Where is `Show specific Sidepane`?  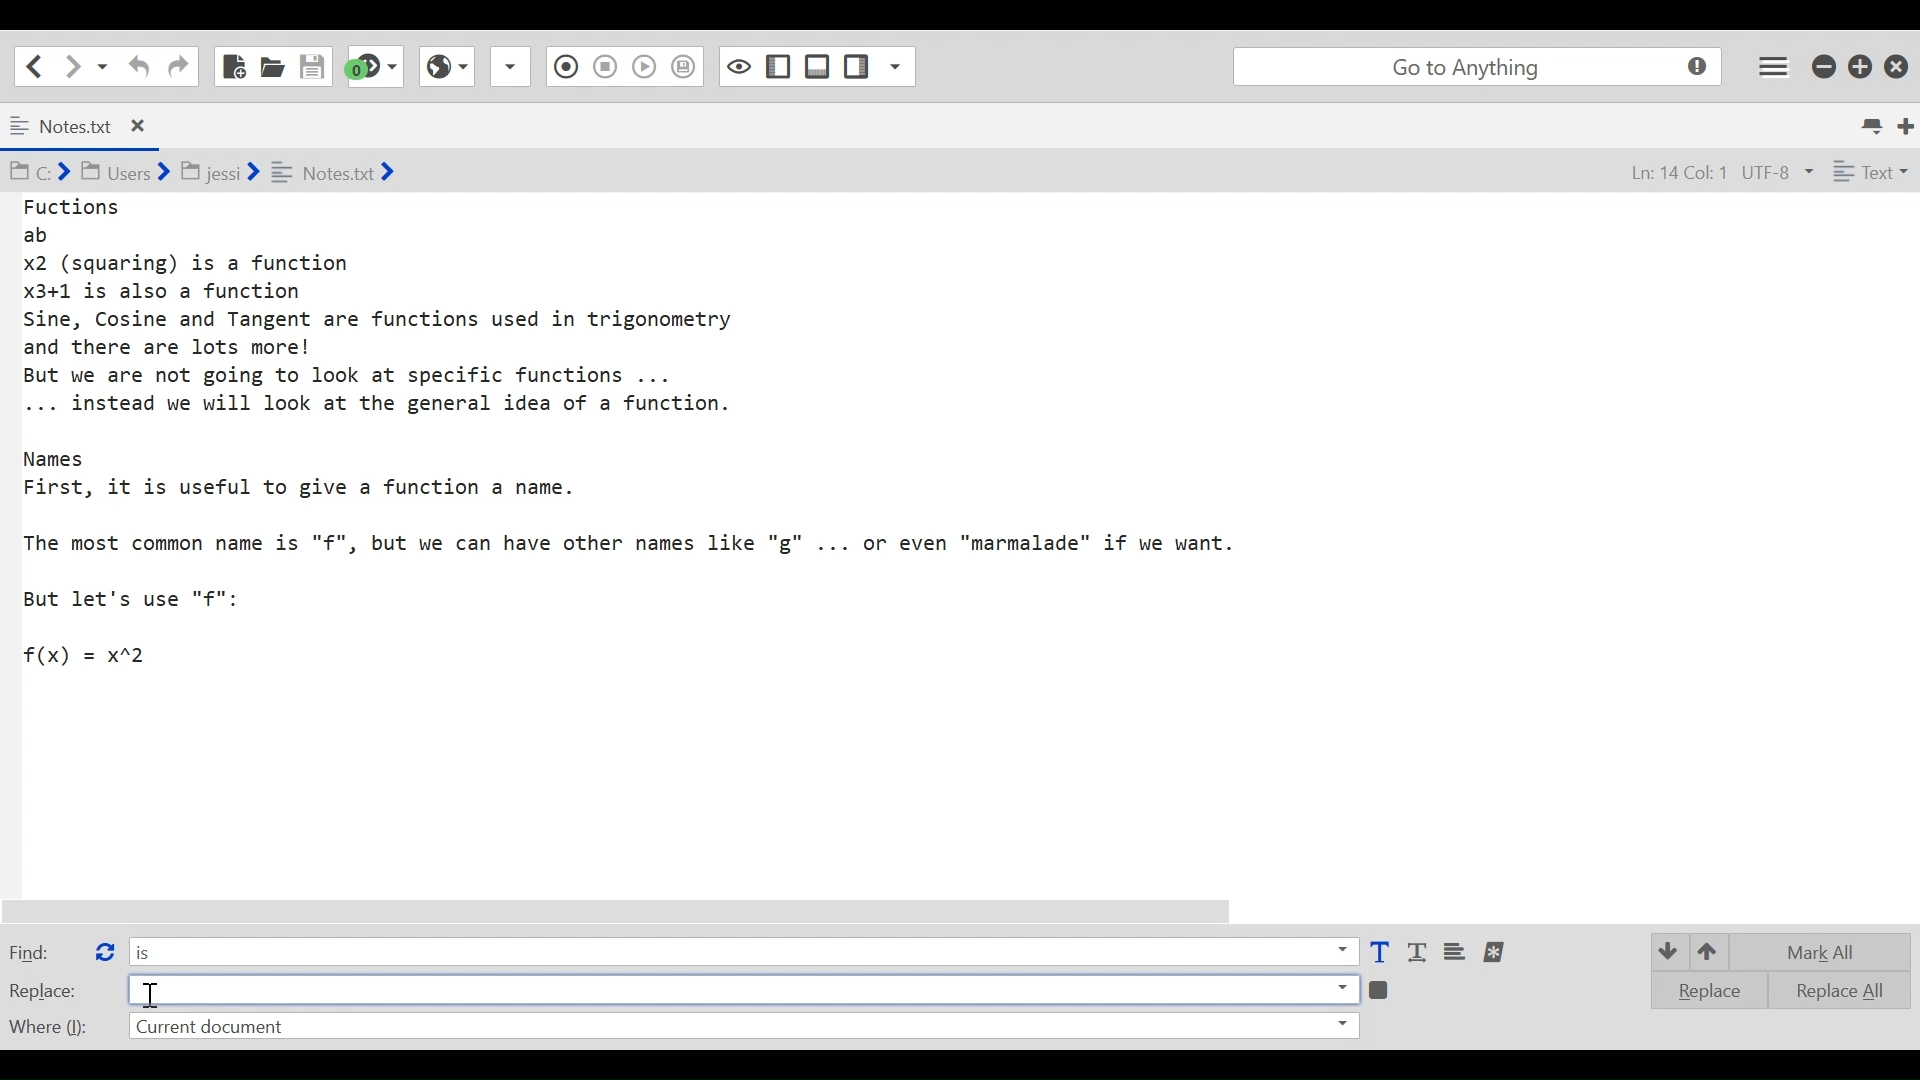
Show specific Sidepane is located at coordinates (879, 67).